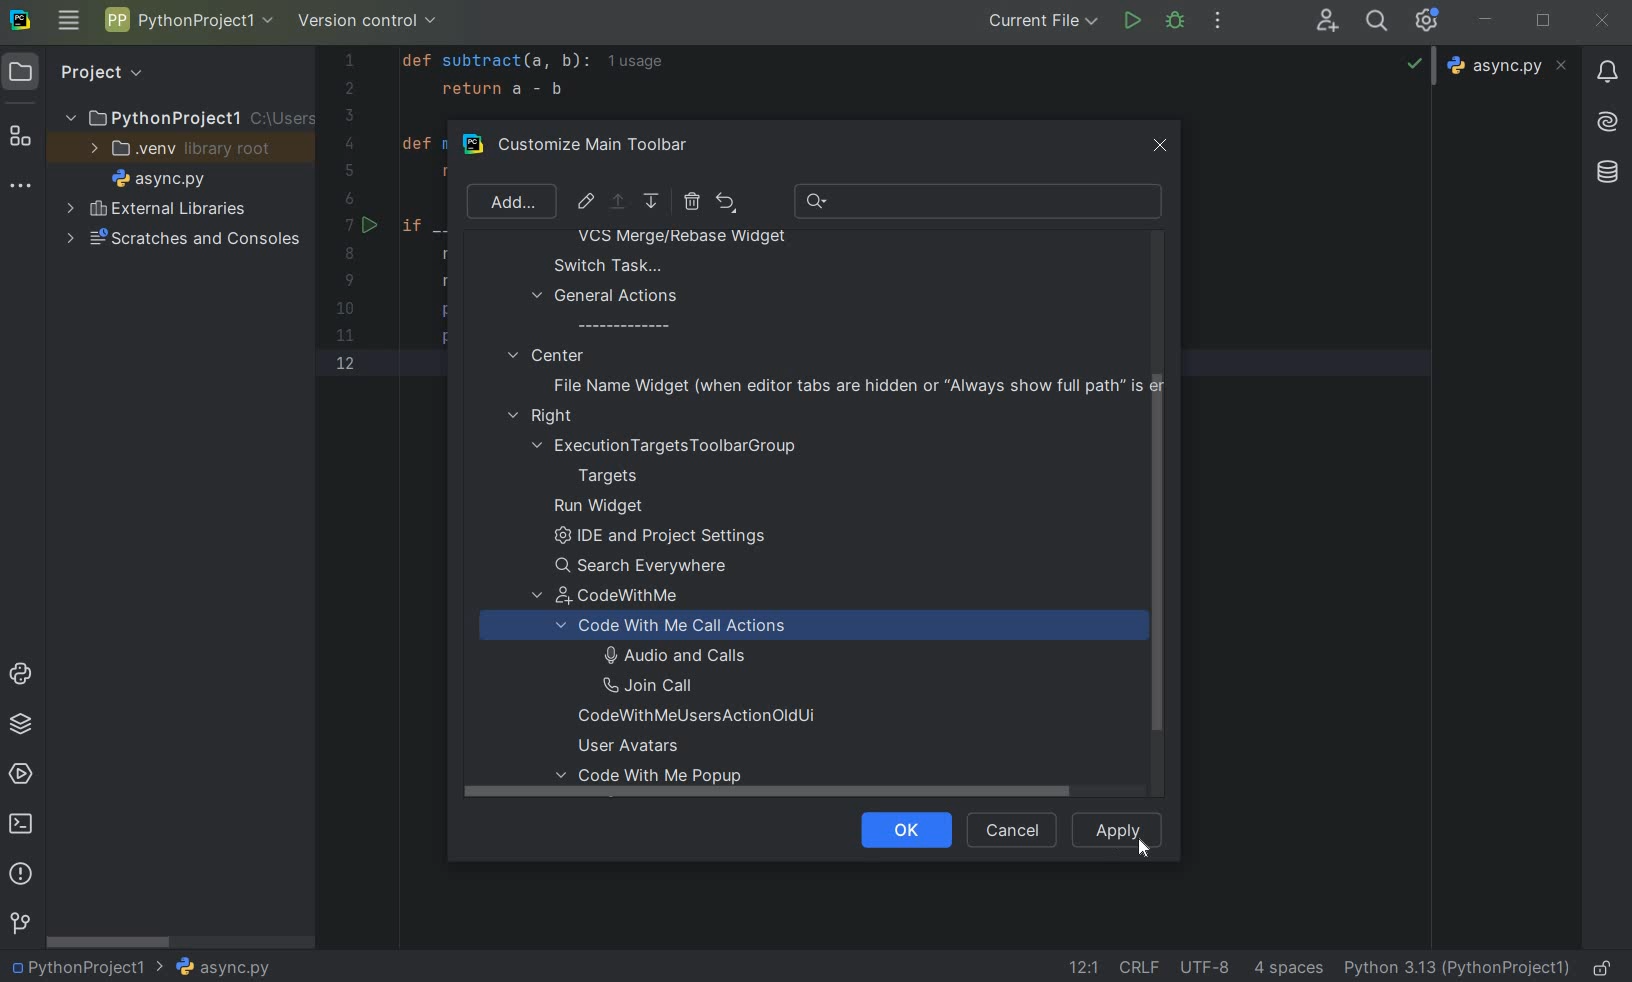 This screenshot has height=982, width=1632. What do you see at coordinates (181, 149) in the screenshot?
I see `.VENV` at bounding box center [181, 149].